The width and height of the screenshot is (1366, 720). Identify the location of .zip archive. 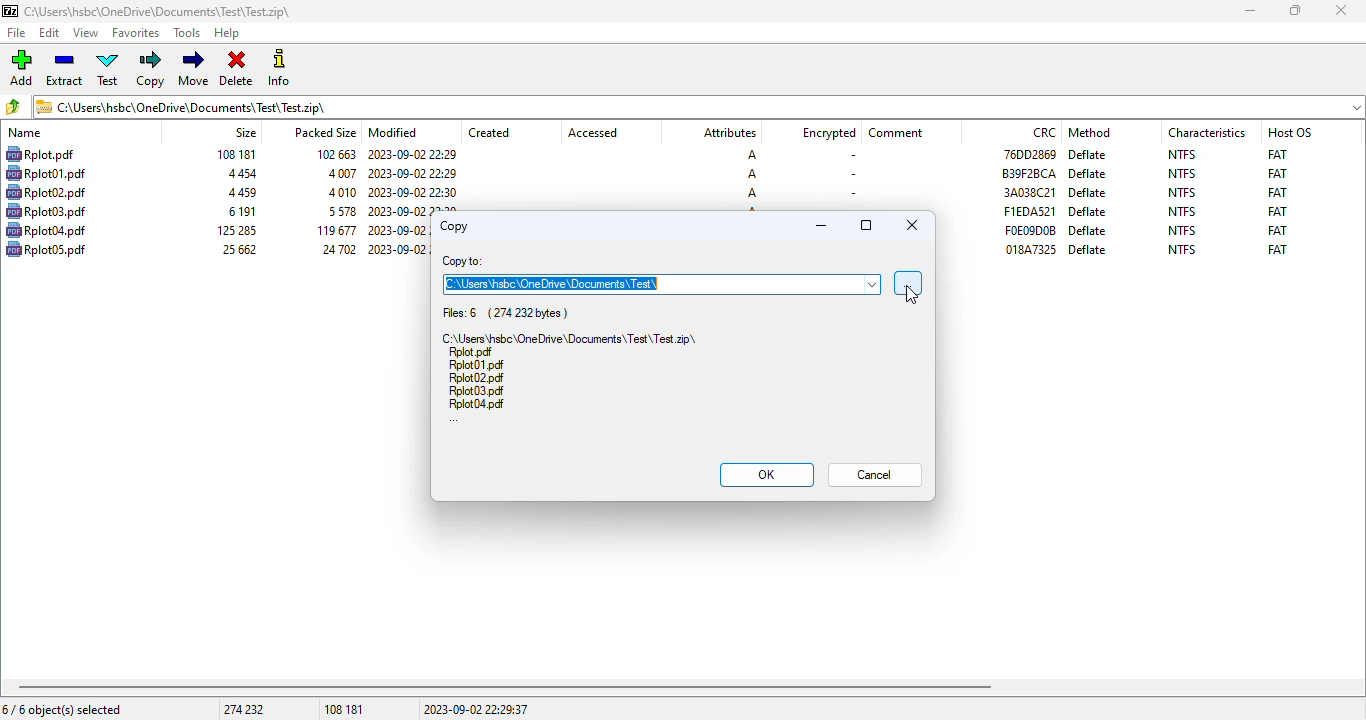
(157, 11).